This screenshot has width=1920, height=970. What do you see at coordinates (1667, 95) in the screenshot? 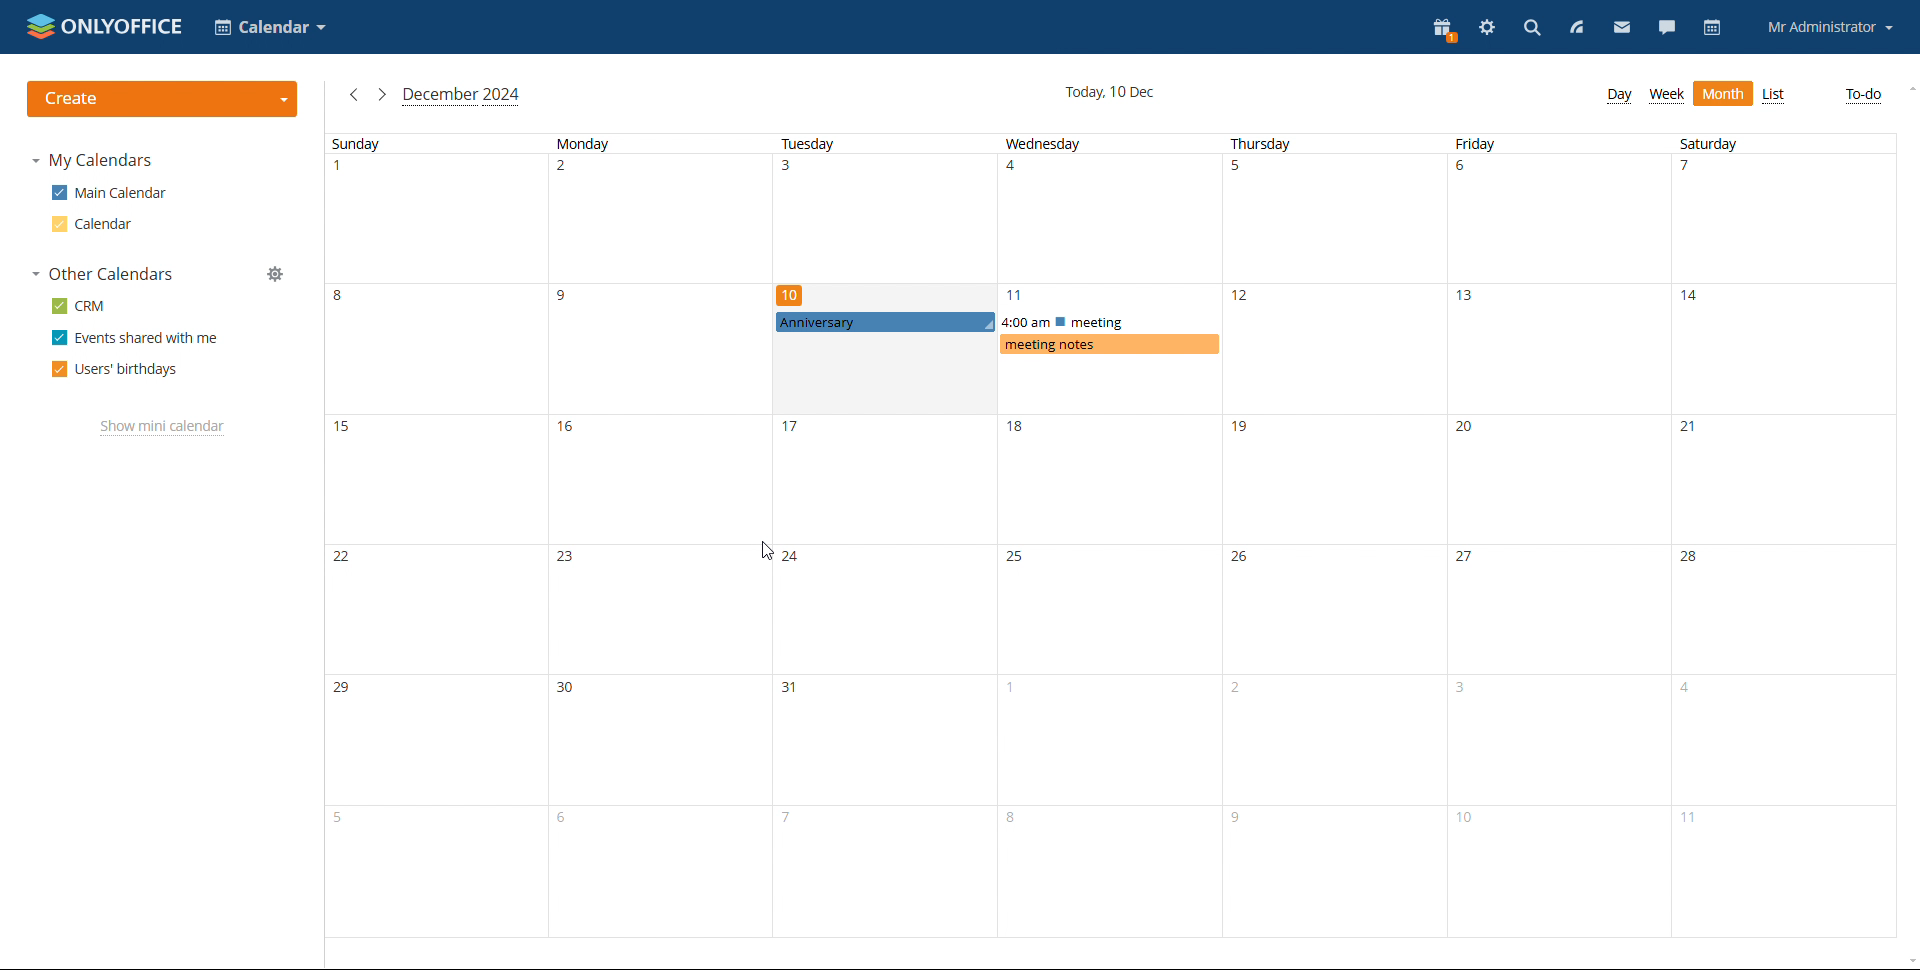
I see `week view` at bounding box center [1667, 95].